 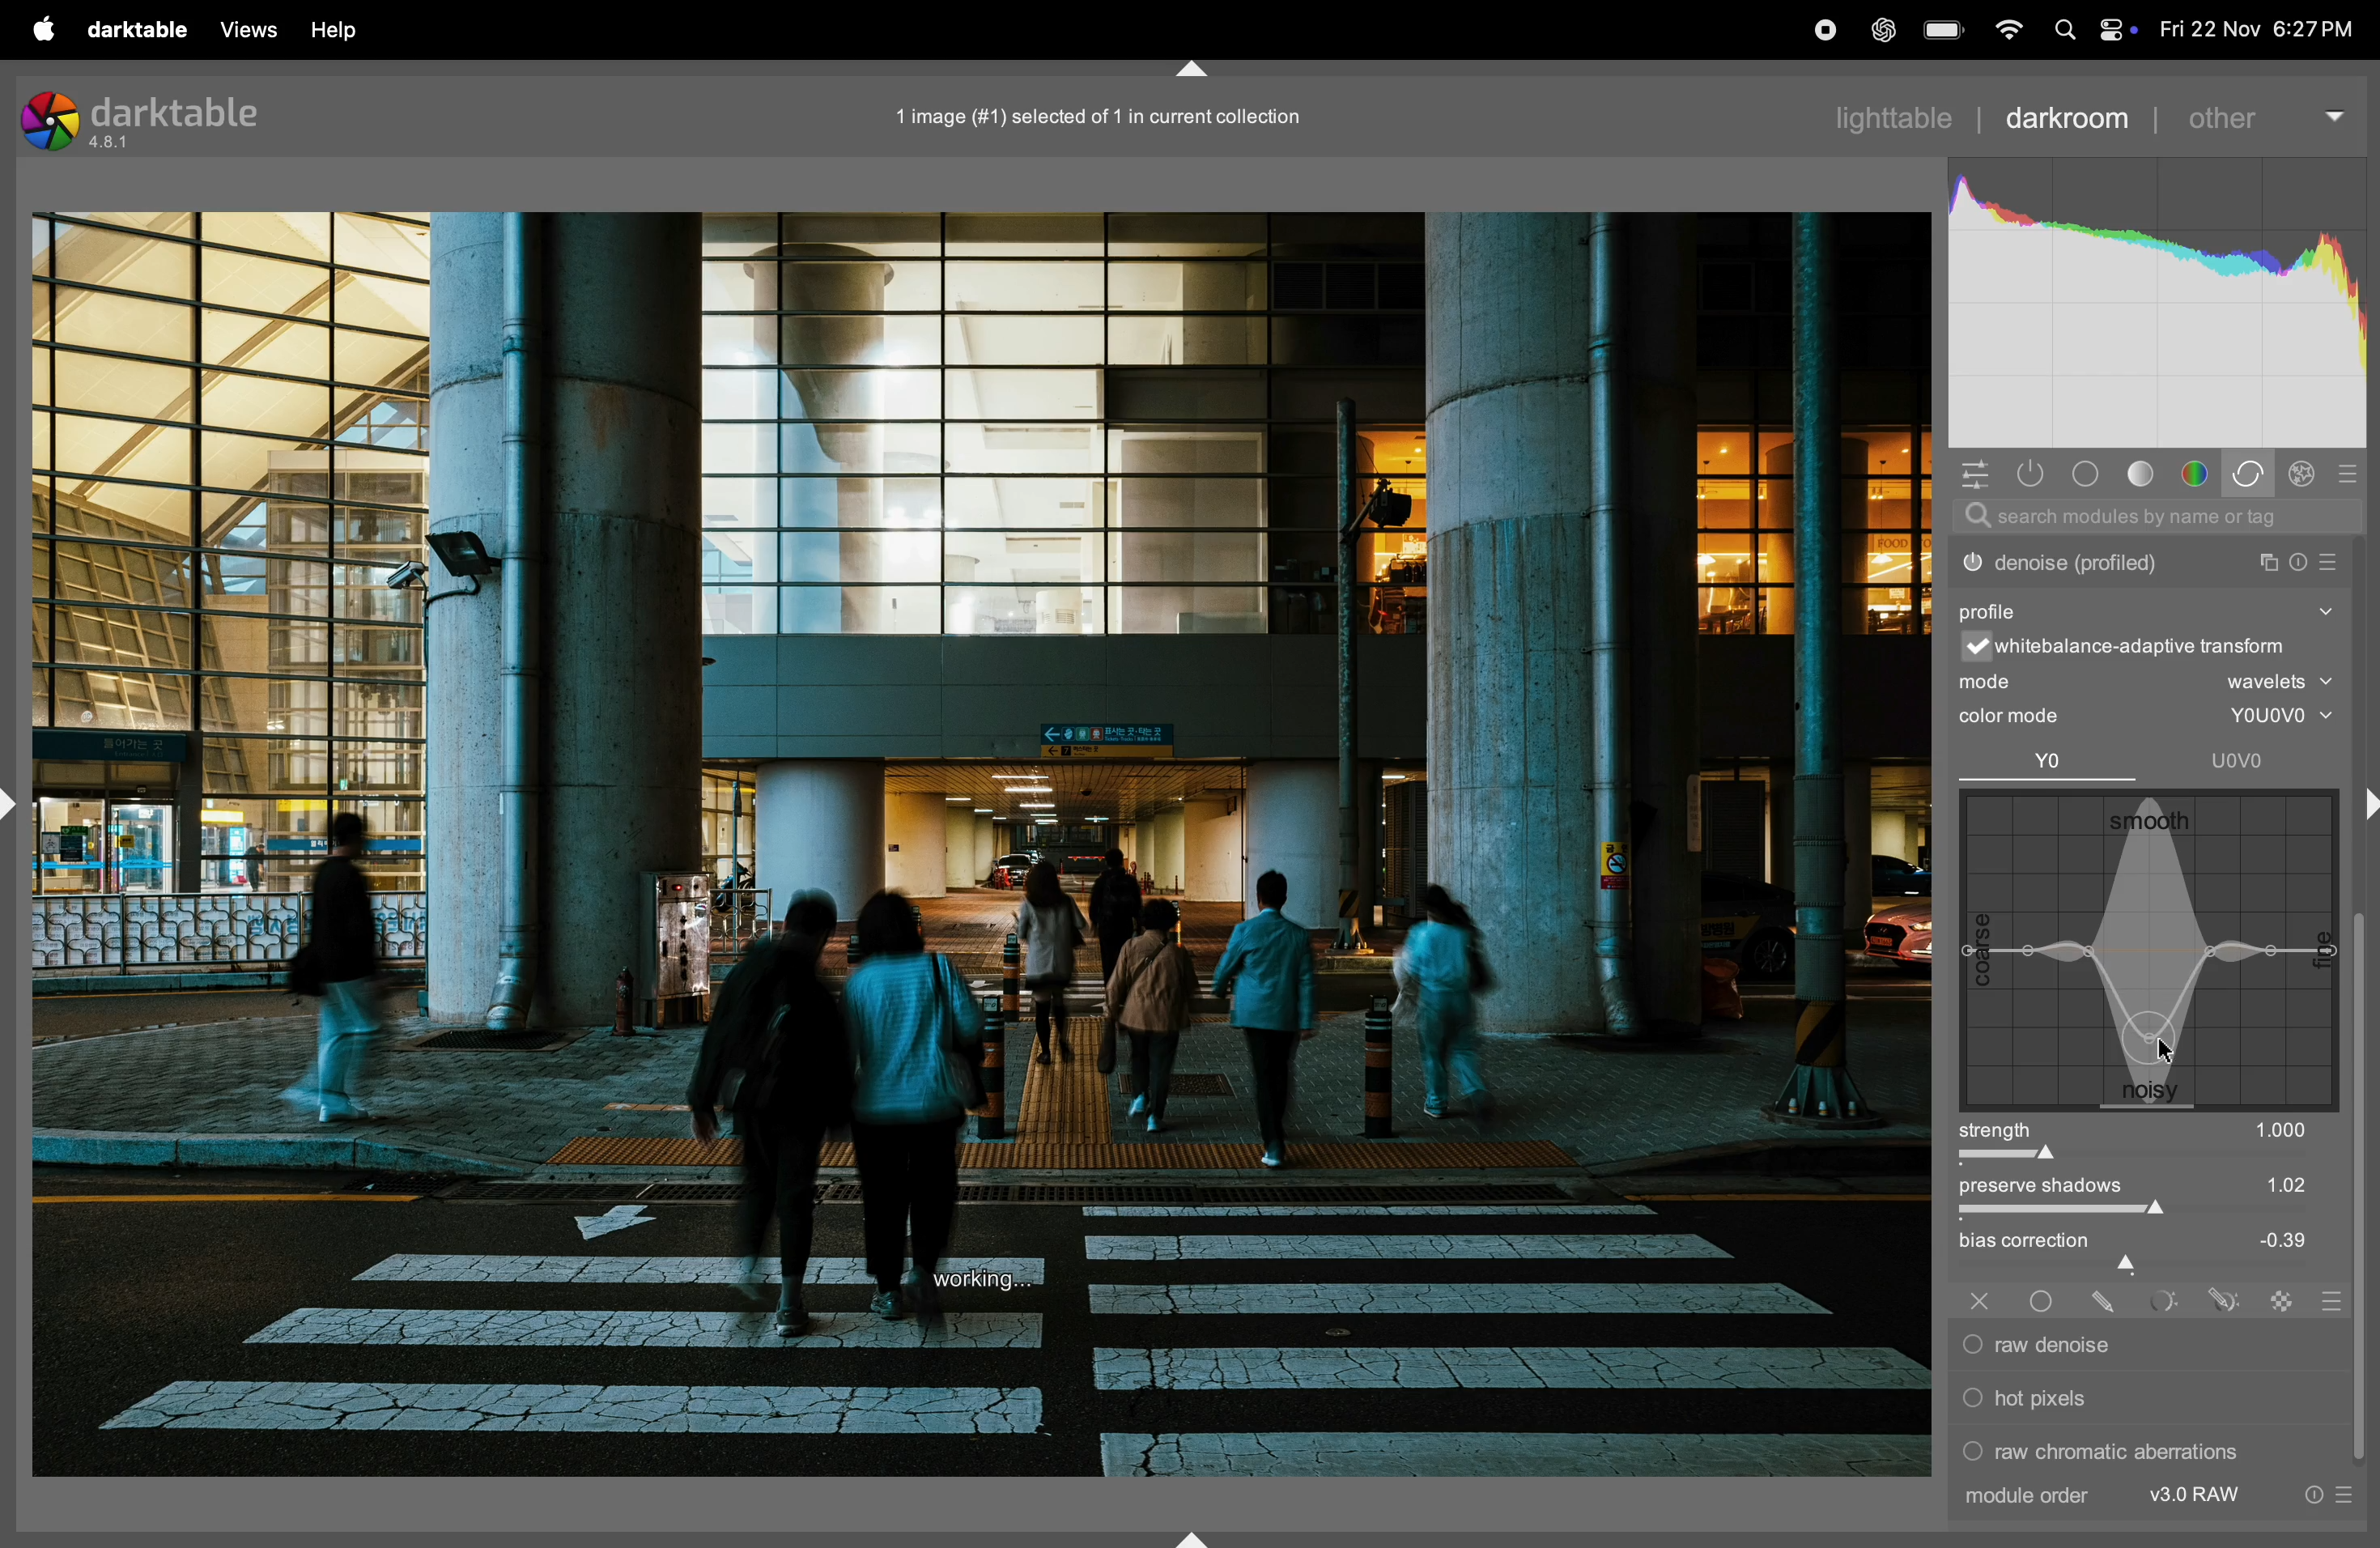 I want to click on presets, so click(x=2328, y=562).